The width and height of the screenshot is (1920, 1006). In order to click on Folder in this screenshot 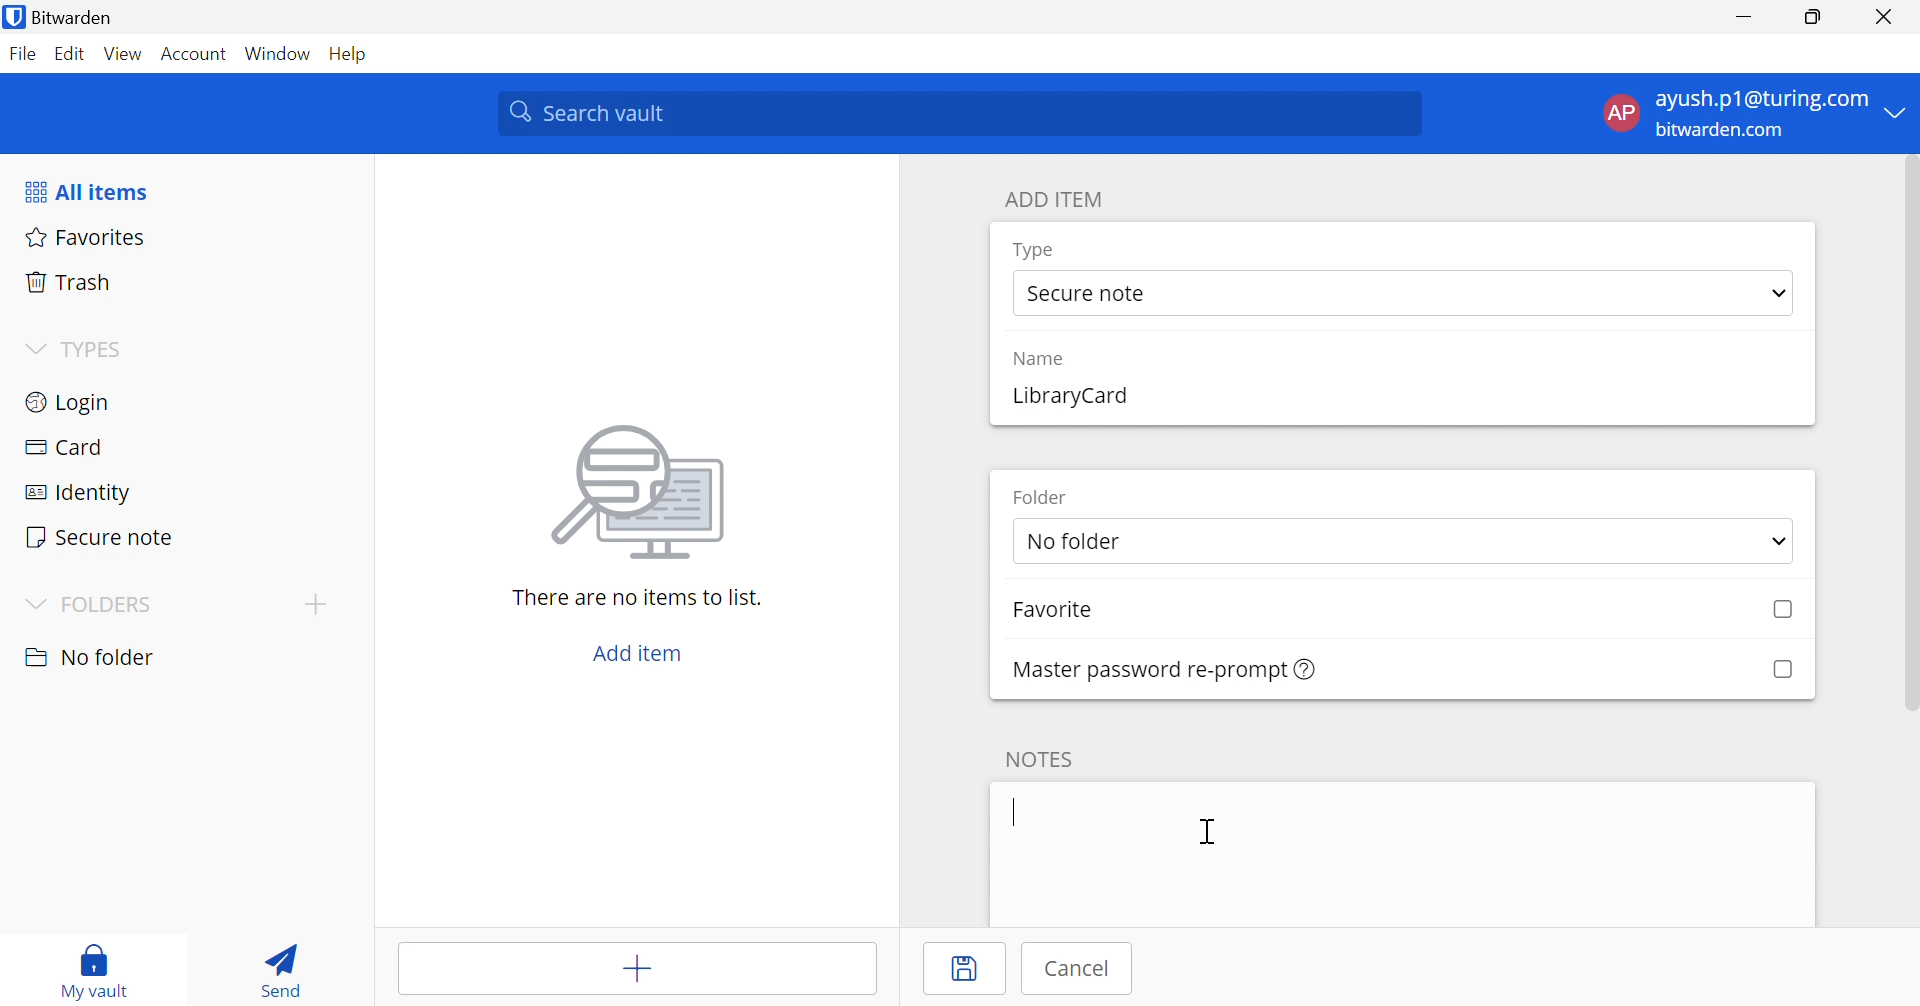, I will do `click(1040, 499)`.